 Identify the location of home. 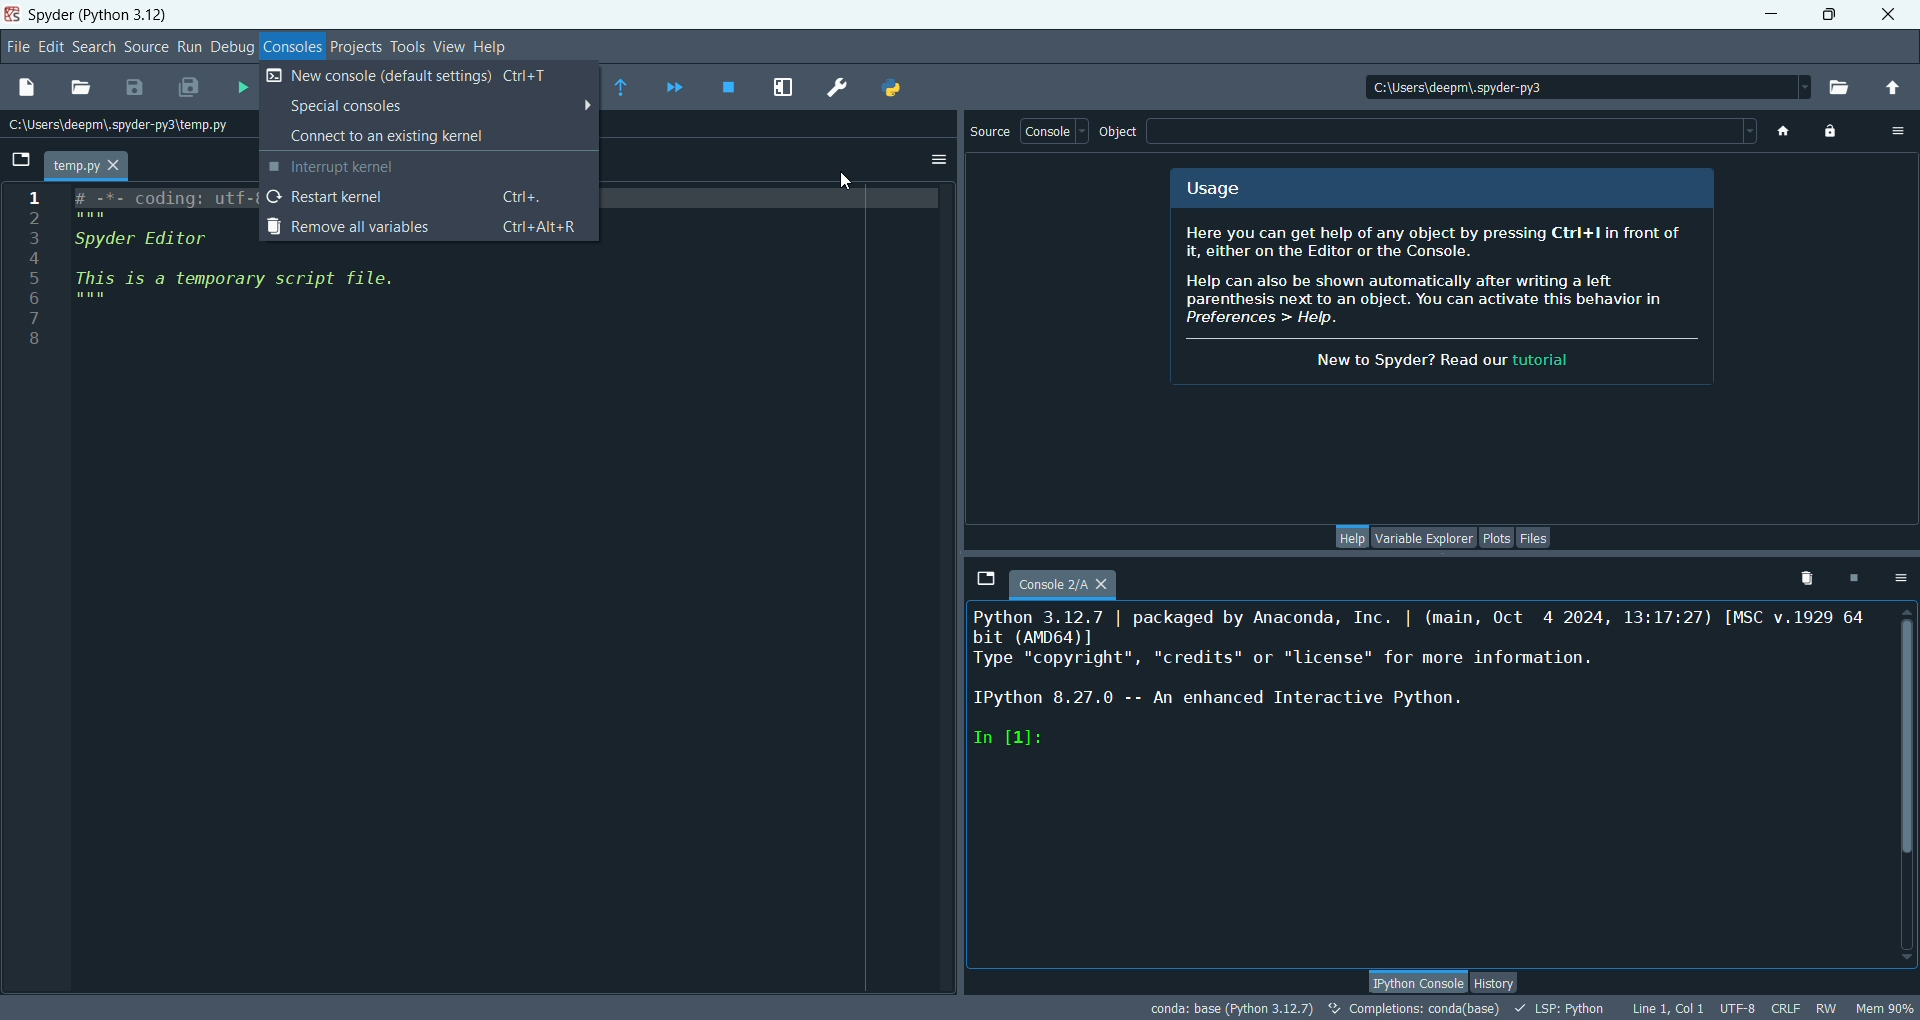
(1786, 130).